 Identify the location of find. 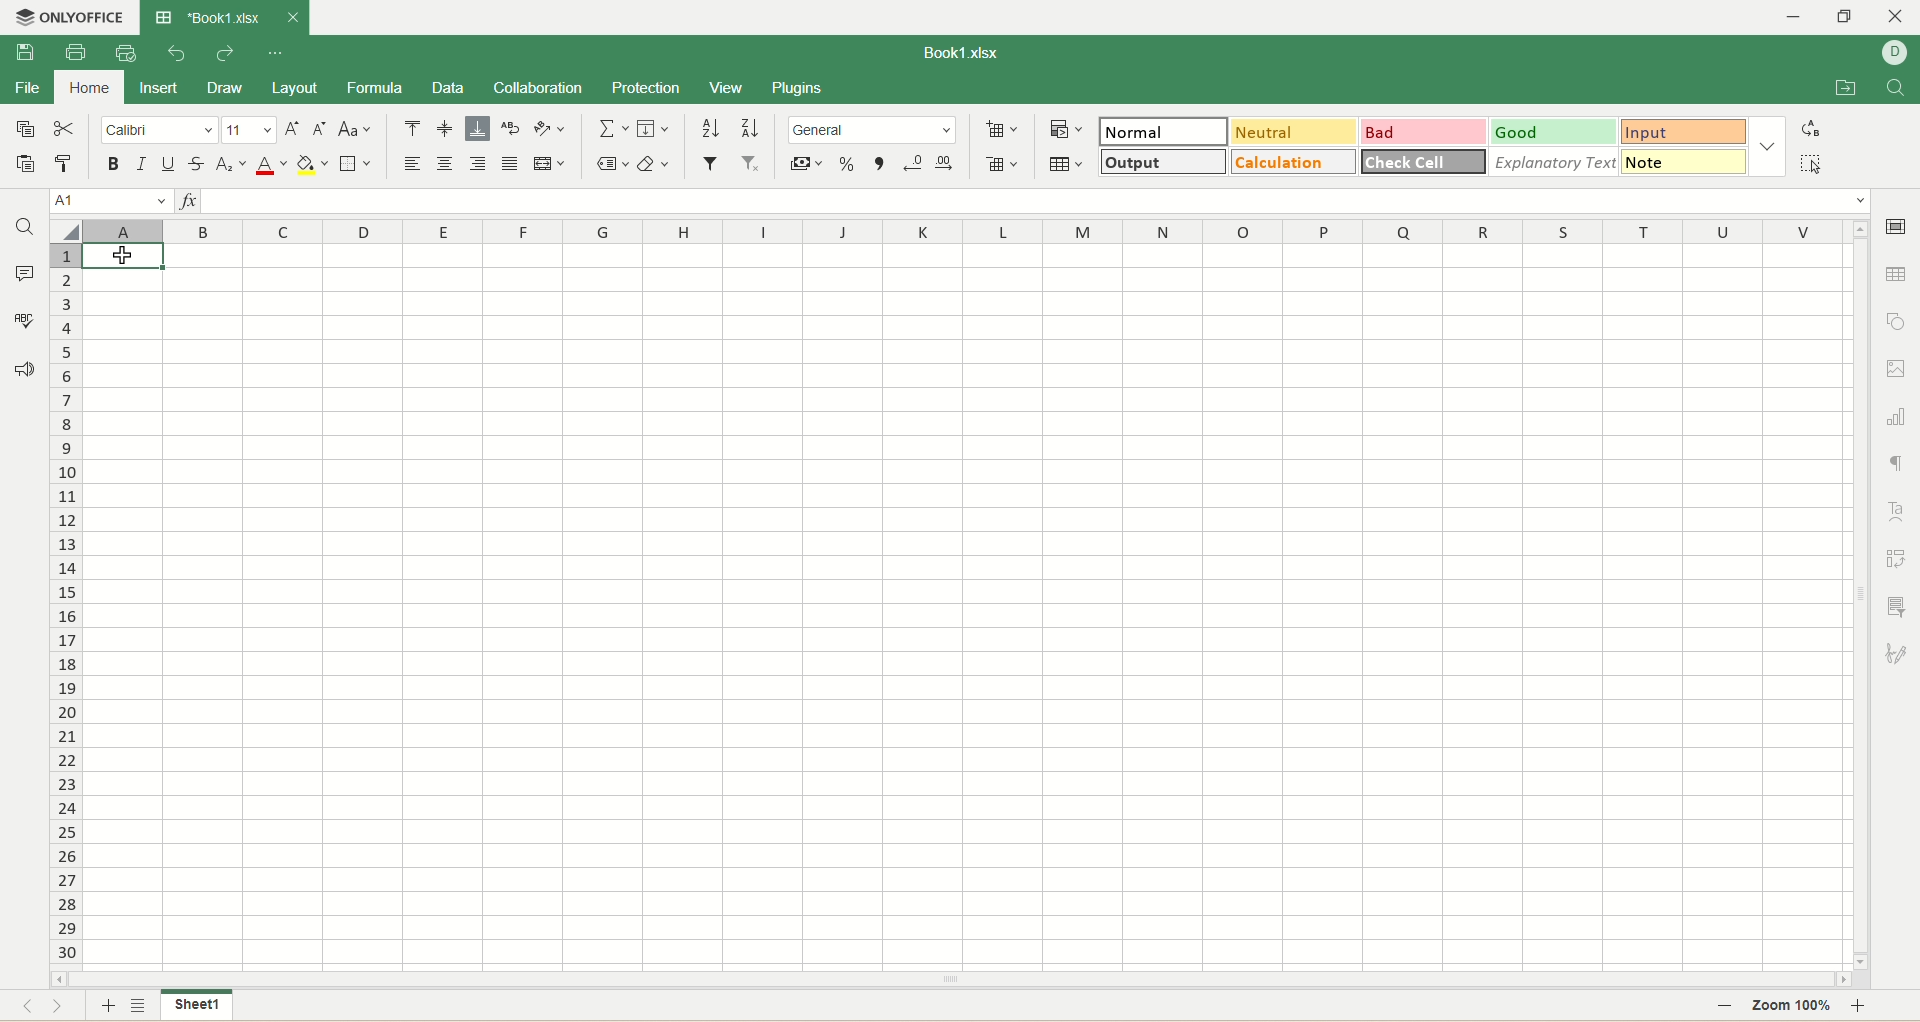
(1897, 86).